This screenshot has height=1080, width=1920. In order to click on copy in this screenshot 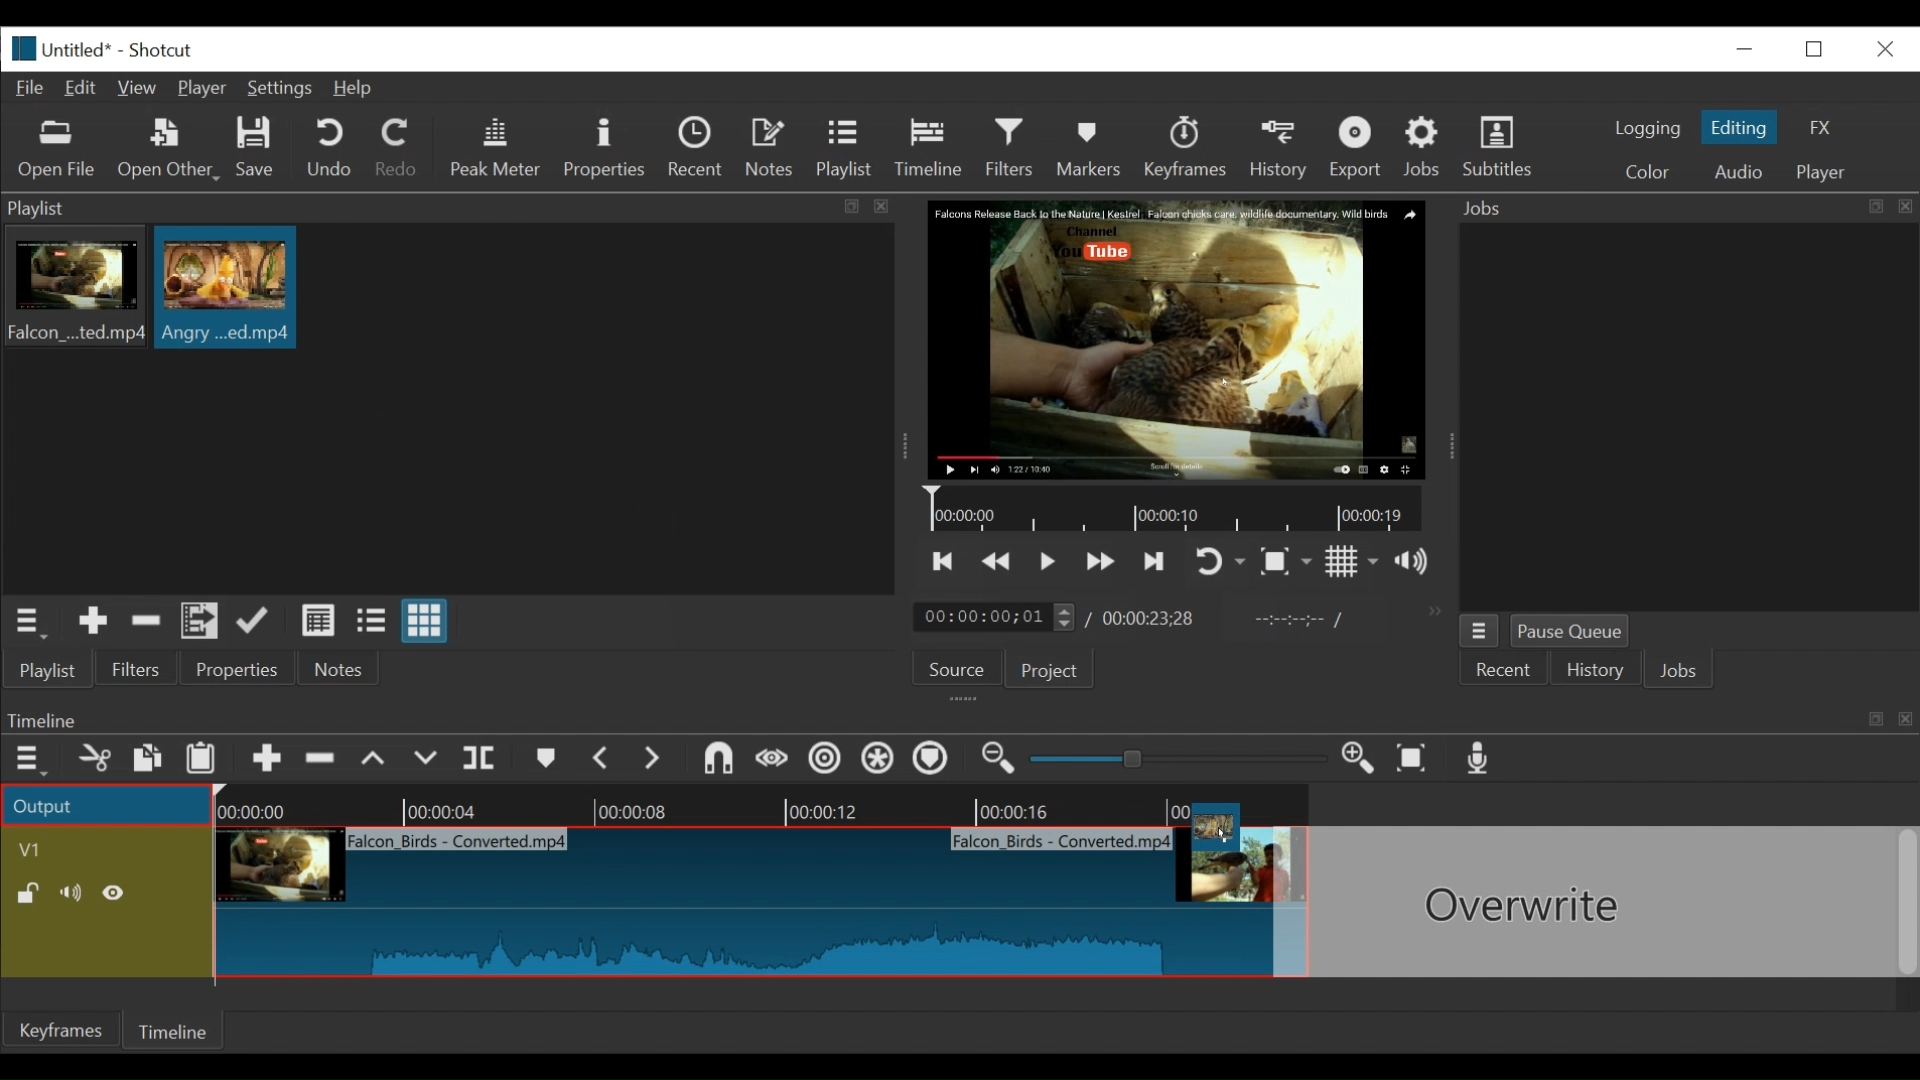, I will do `click(149, 761)`.